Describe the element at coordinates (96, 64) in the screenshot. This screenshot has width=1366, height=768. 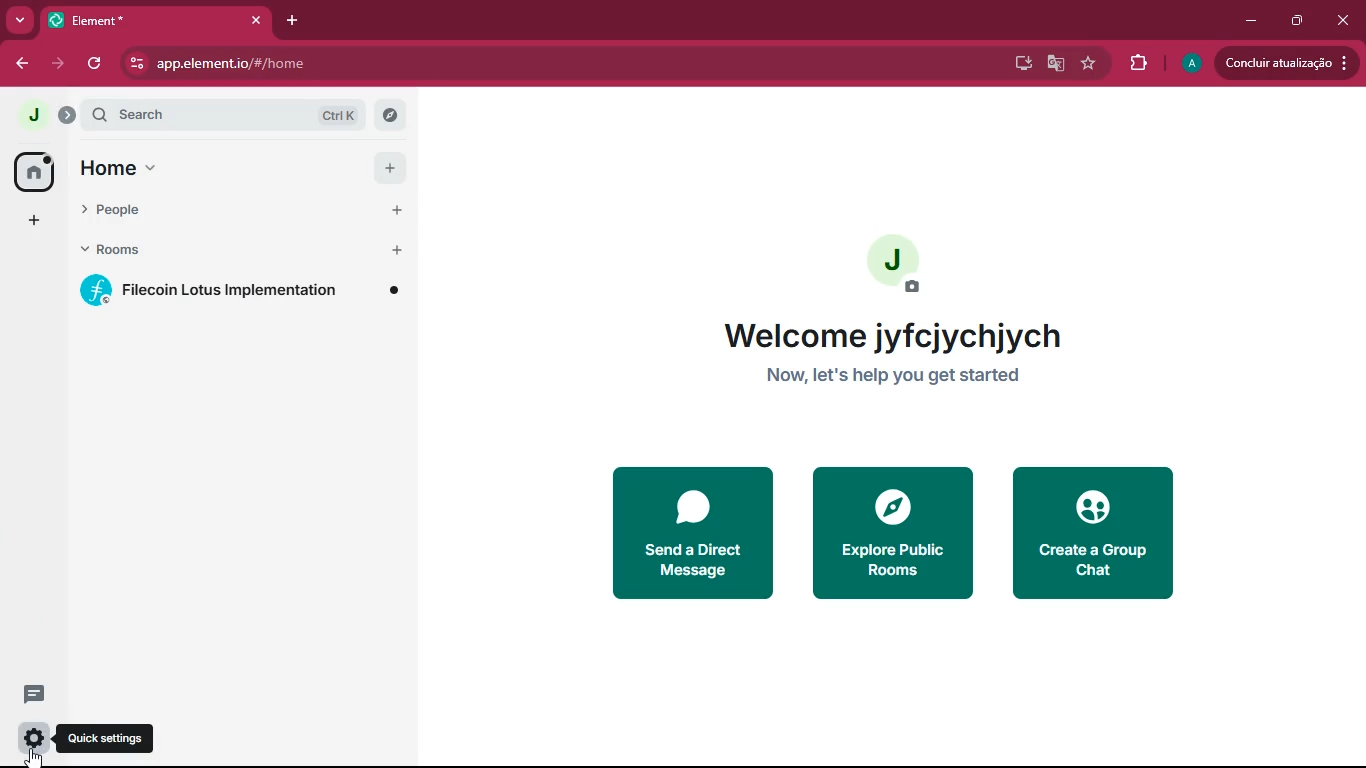
I see `refresh` at that location.